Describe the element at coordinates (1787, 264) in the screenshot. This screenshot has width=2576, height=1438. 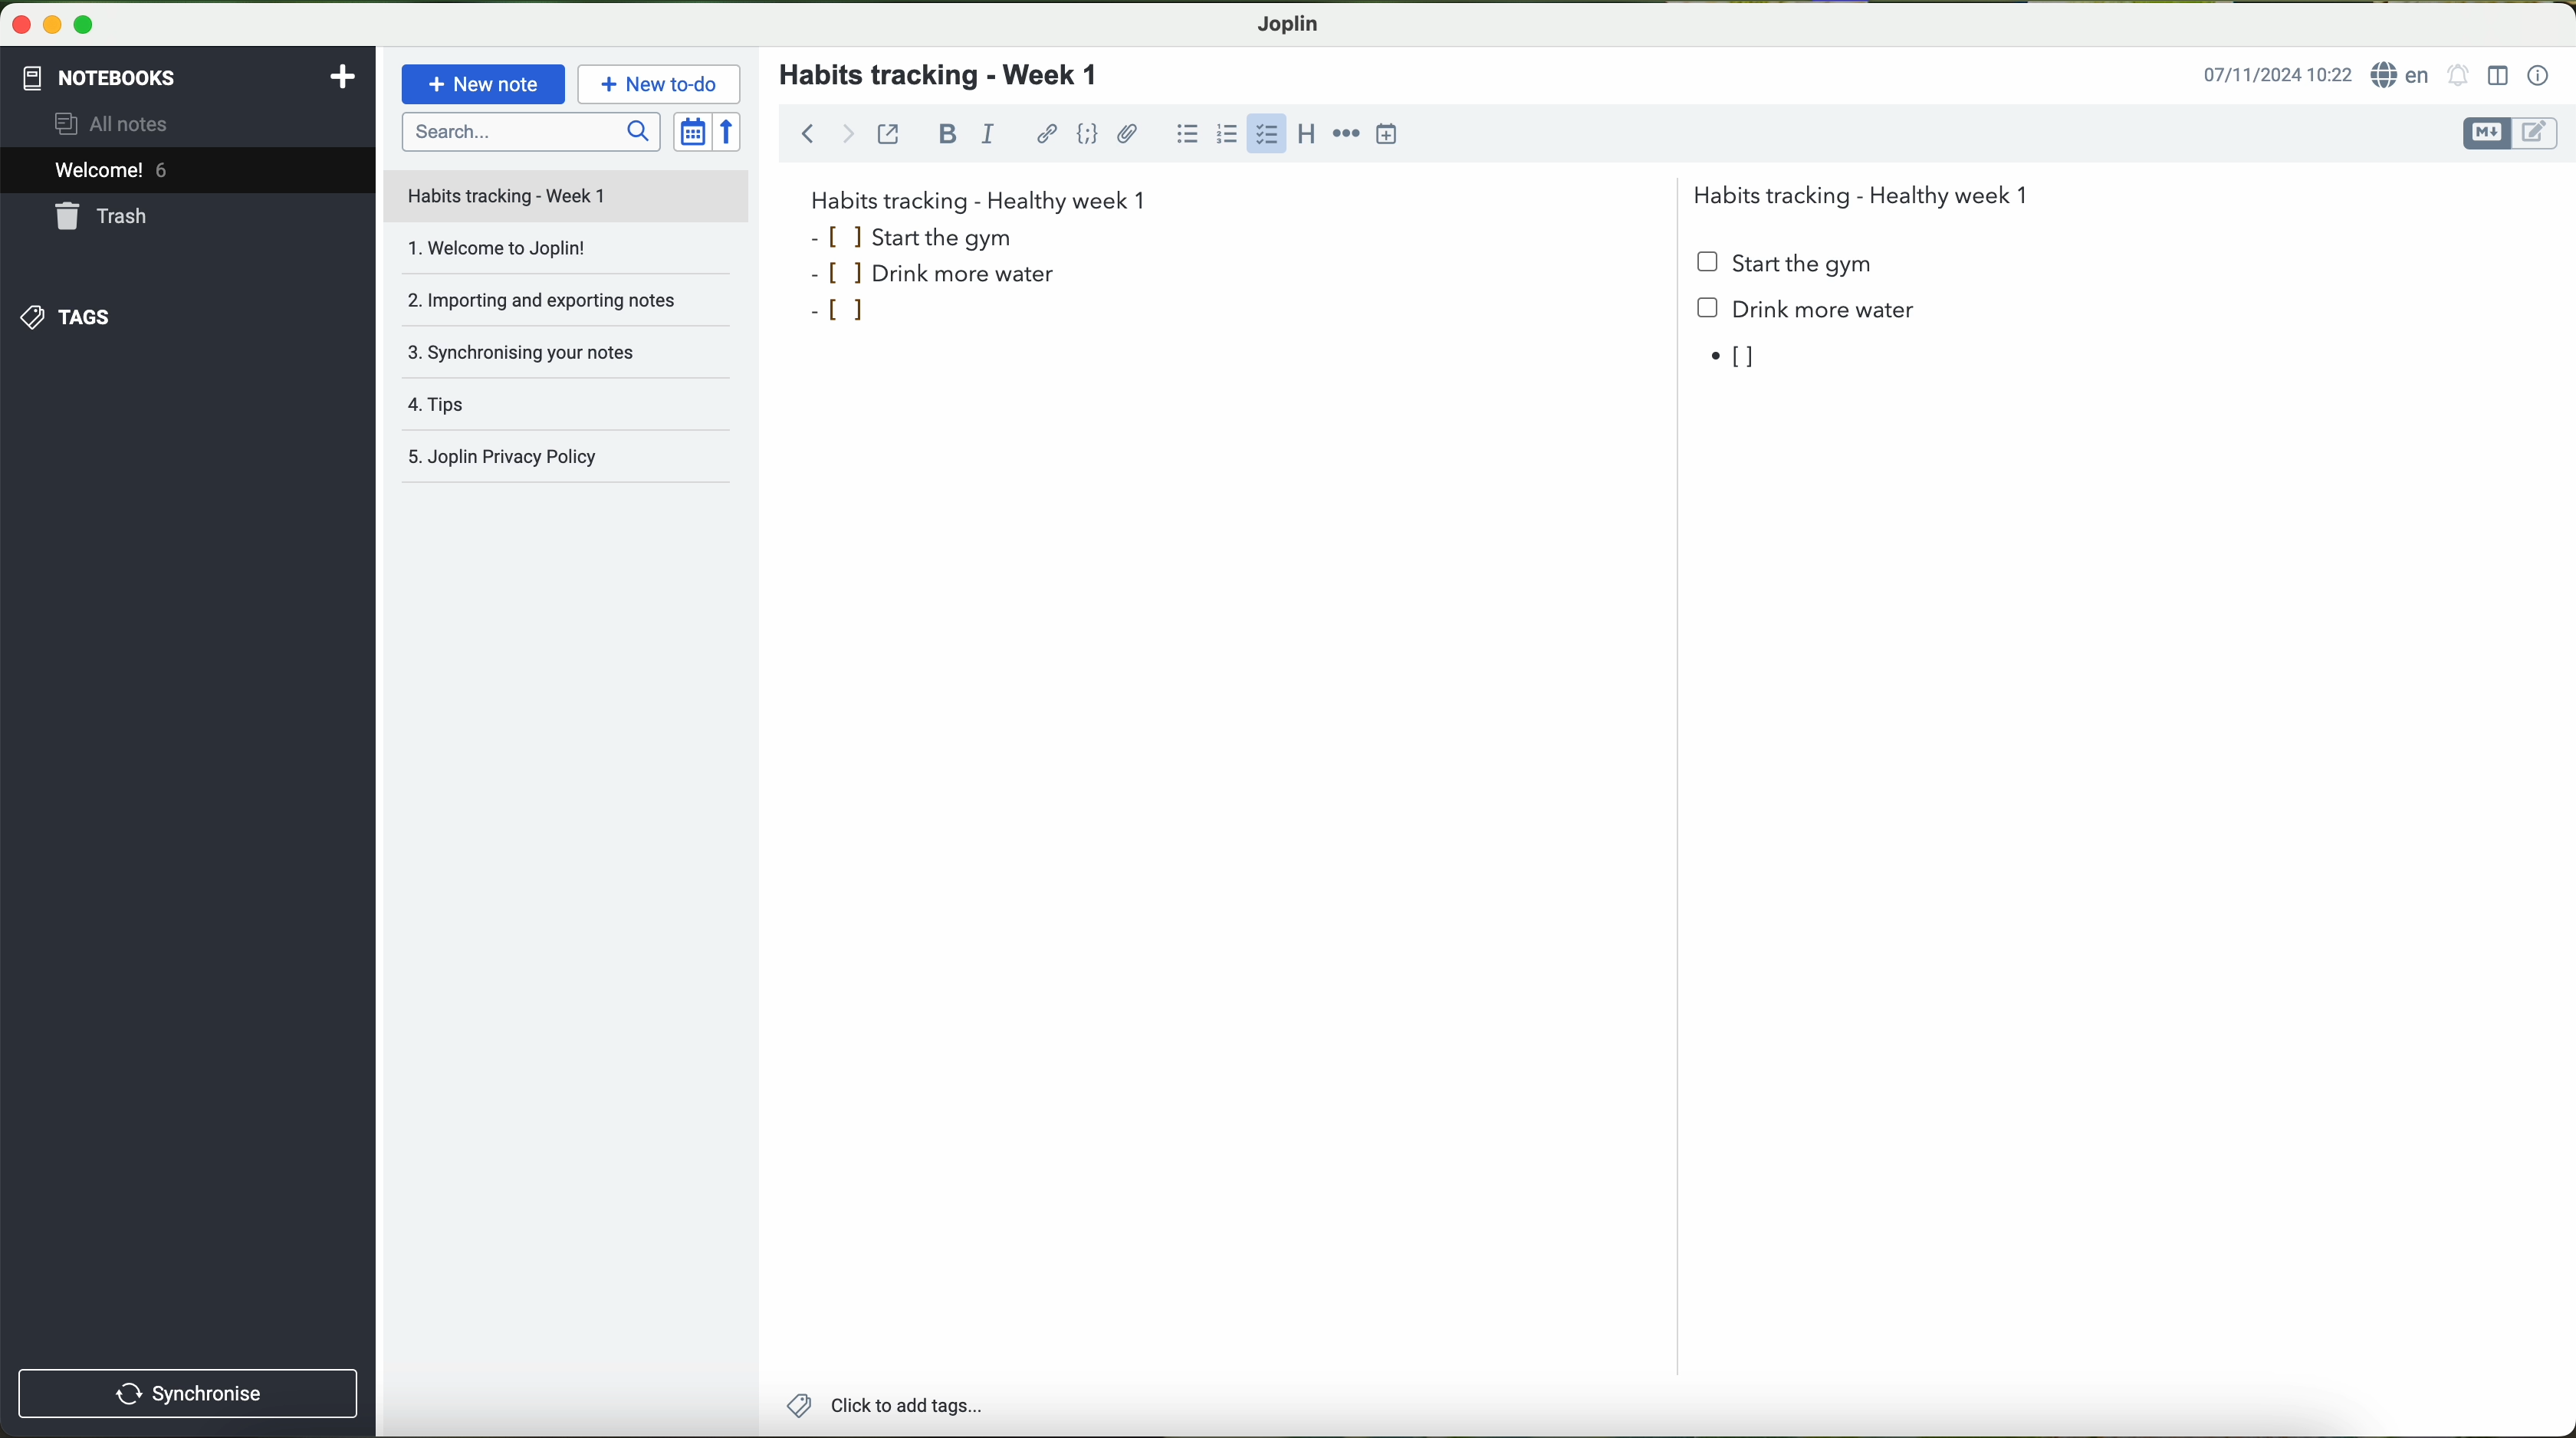
I see `start the gym` at that location.